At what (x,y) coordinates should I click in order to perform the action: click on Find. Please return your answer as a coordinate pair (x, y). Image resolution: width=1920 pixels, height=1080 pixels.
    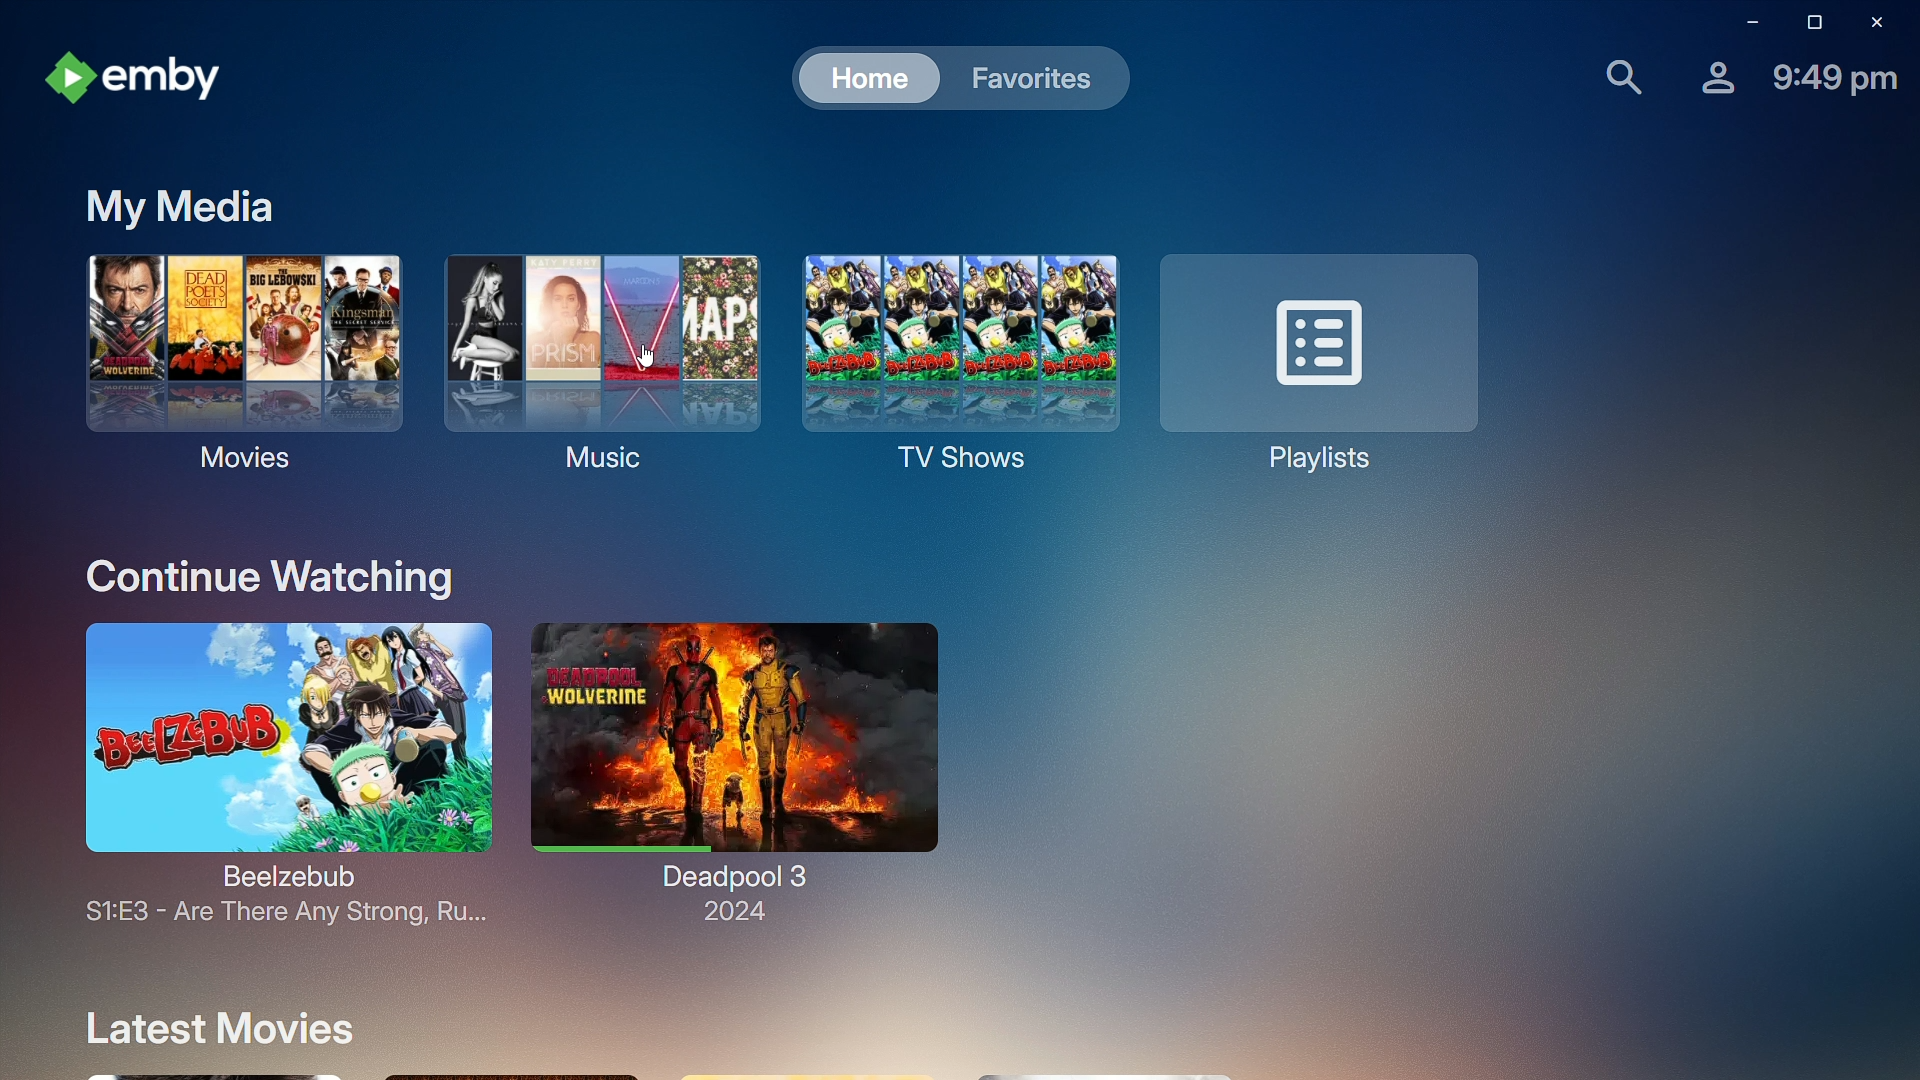
    Looking at the image, I should click on (1611, 74).